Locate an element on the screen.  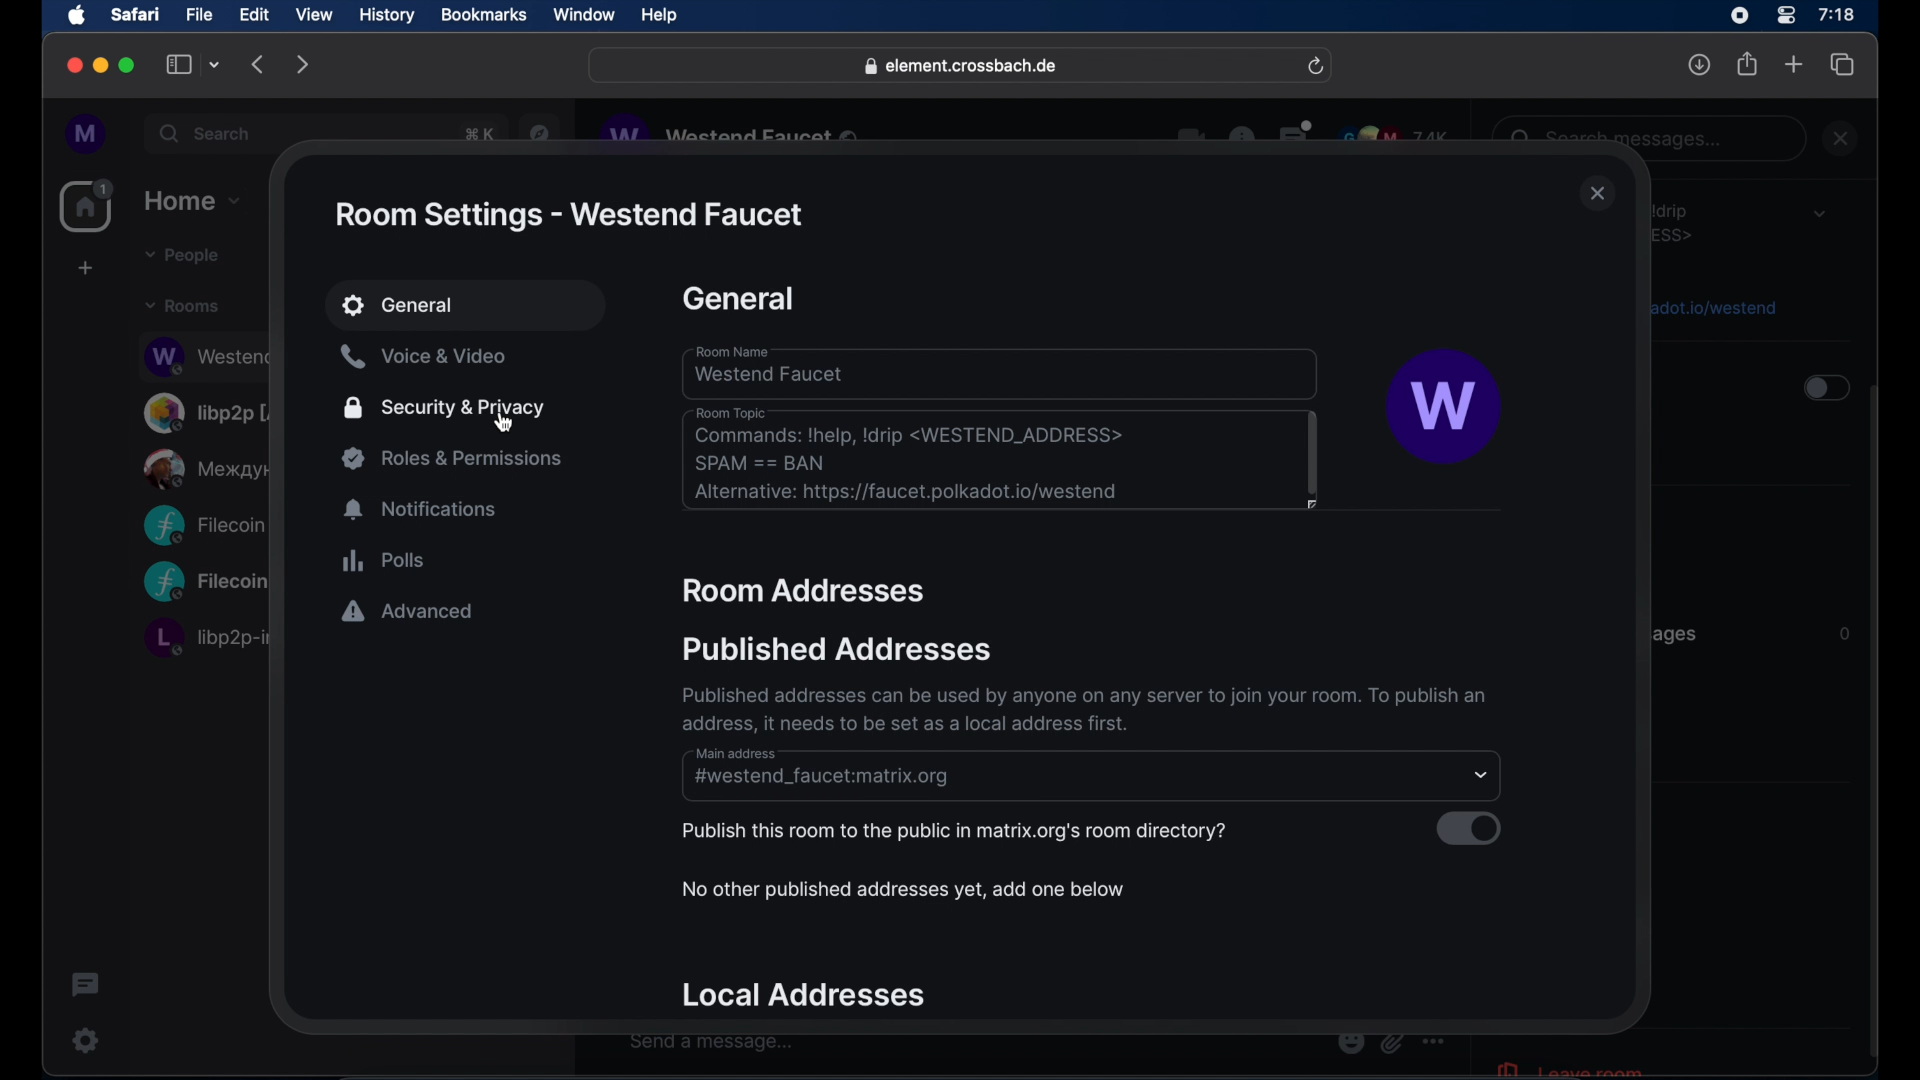
toggle button is located at coordinates (1824, 390).